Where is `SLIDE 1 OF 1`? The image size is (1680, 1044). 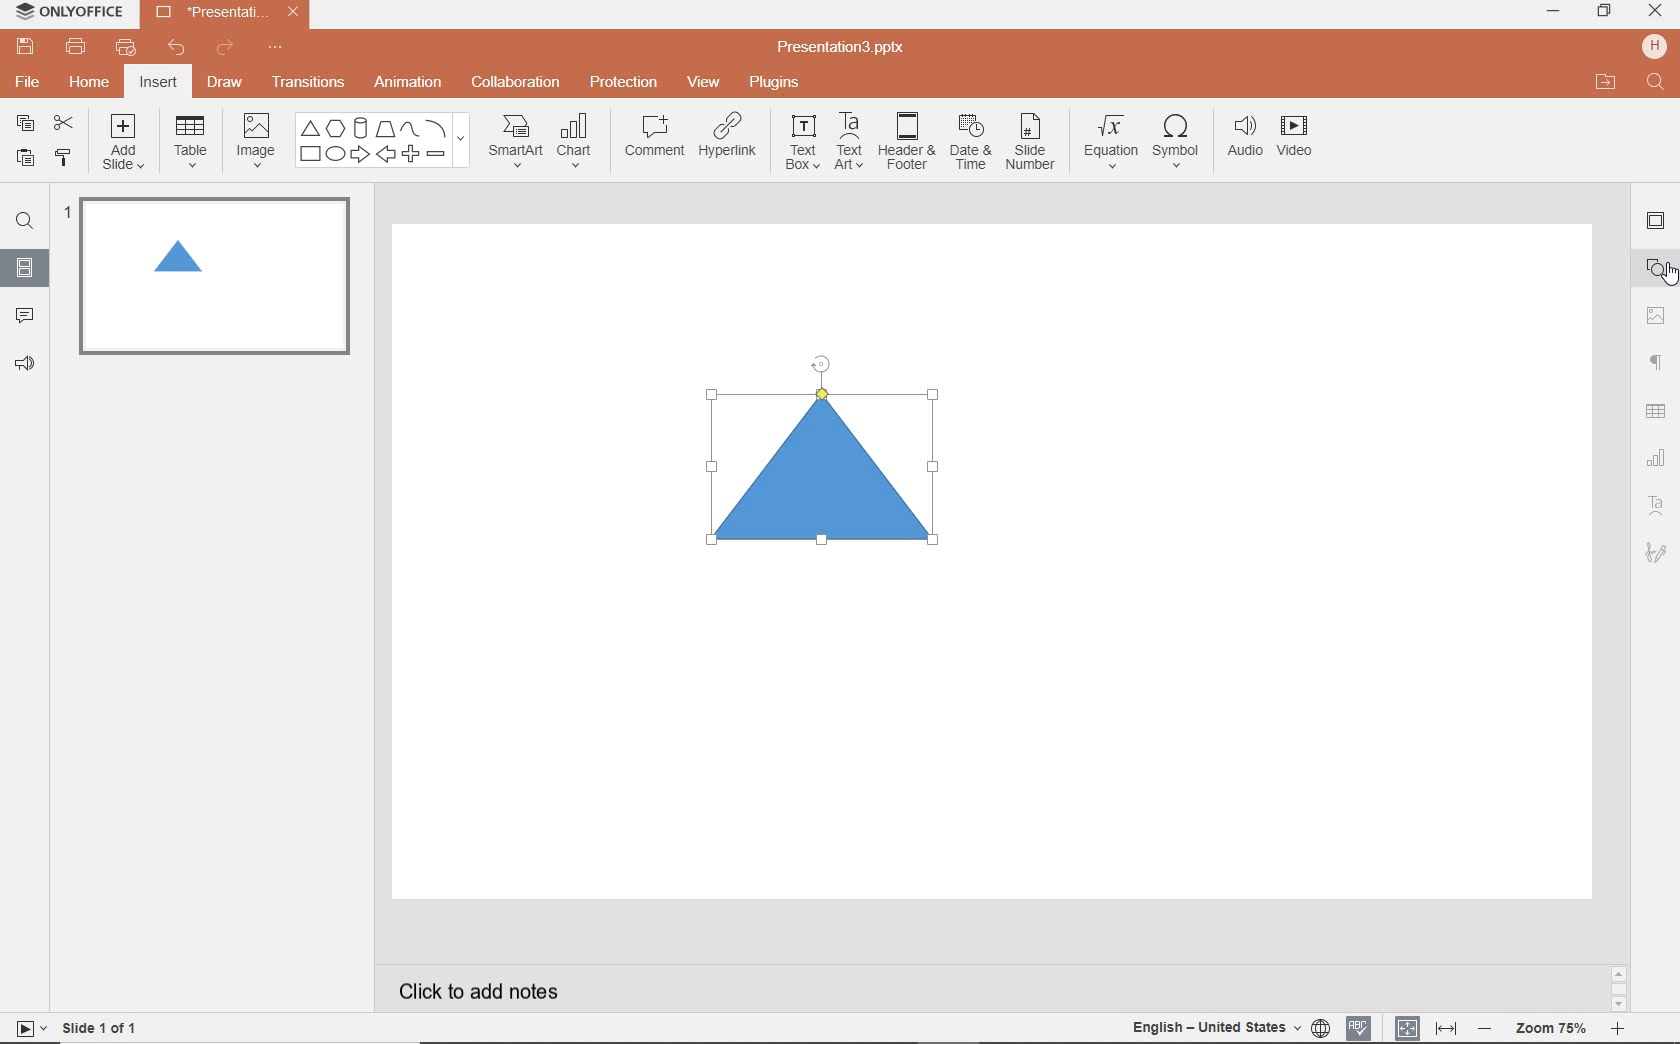 SLIDE 1 OF 1 is located at coordinates (104, 1026).